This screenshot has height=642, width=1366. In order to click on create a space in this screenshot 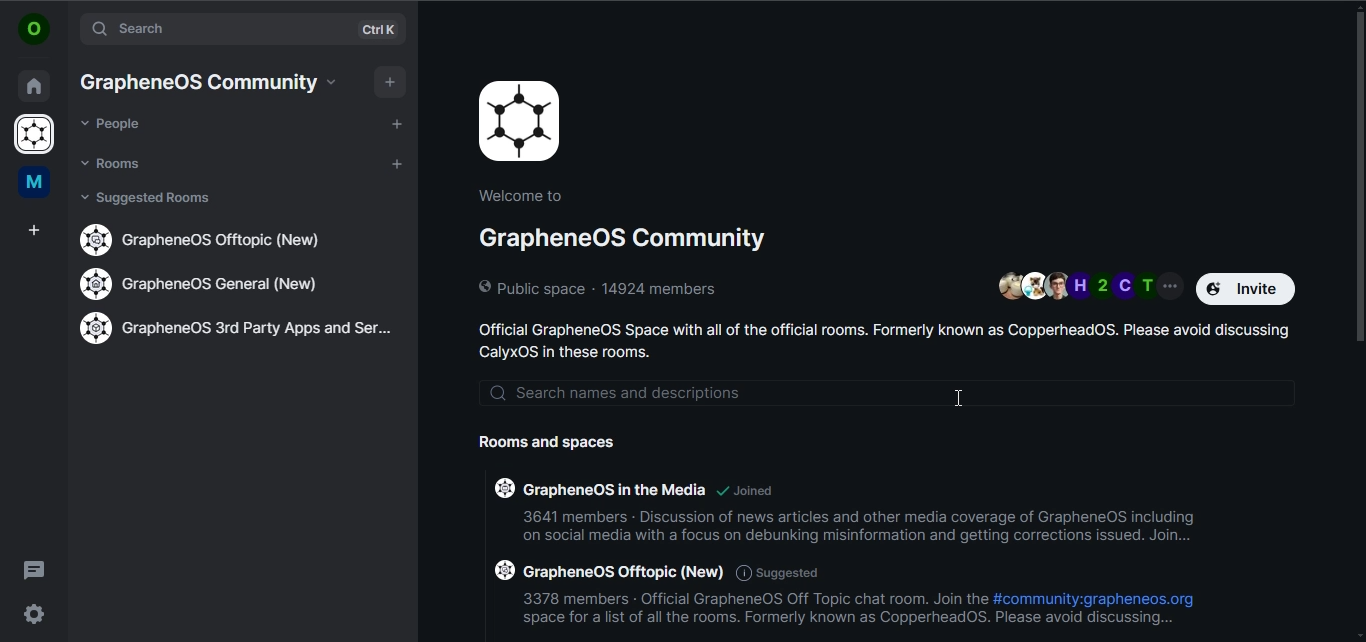, I will do `click(36, 231)`.